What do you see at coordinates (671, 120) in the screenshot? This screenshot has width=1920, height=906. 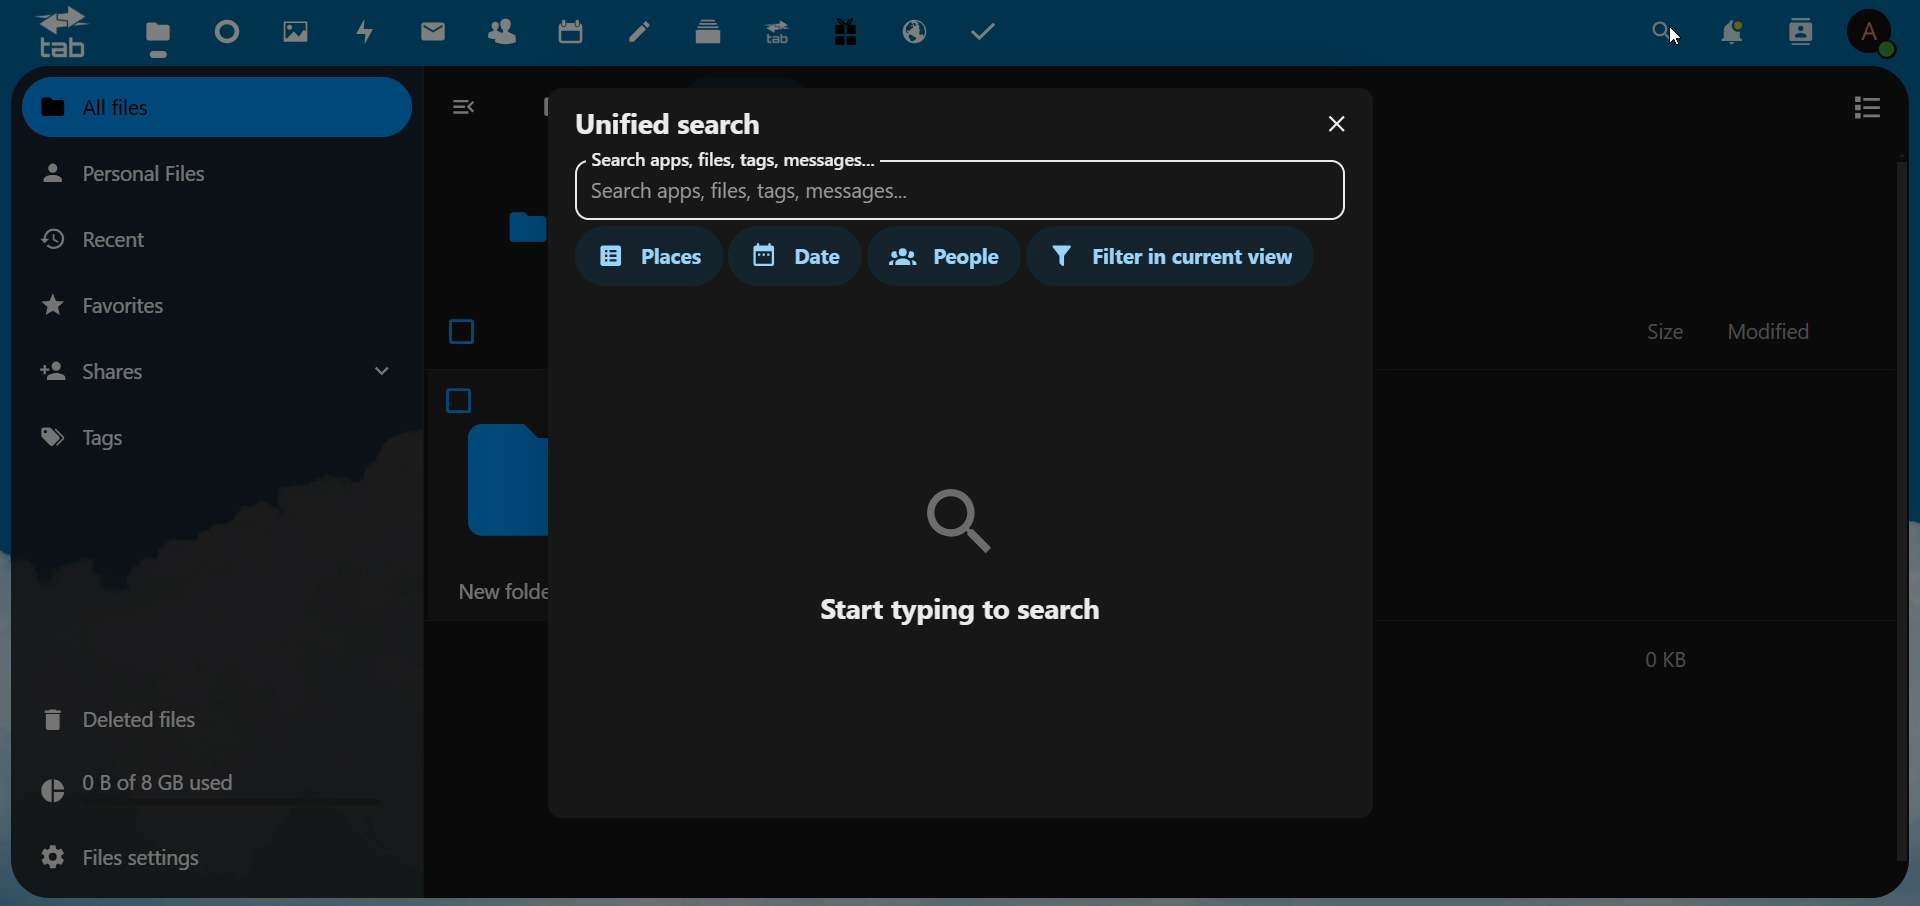 I see `unified search` at bounding box center [671, 120].